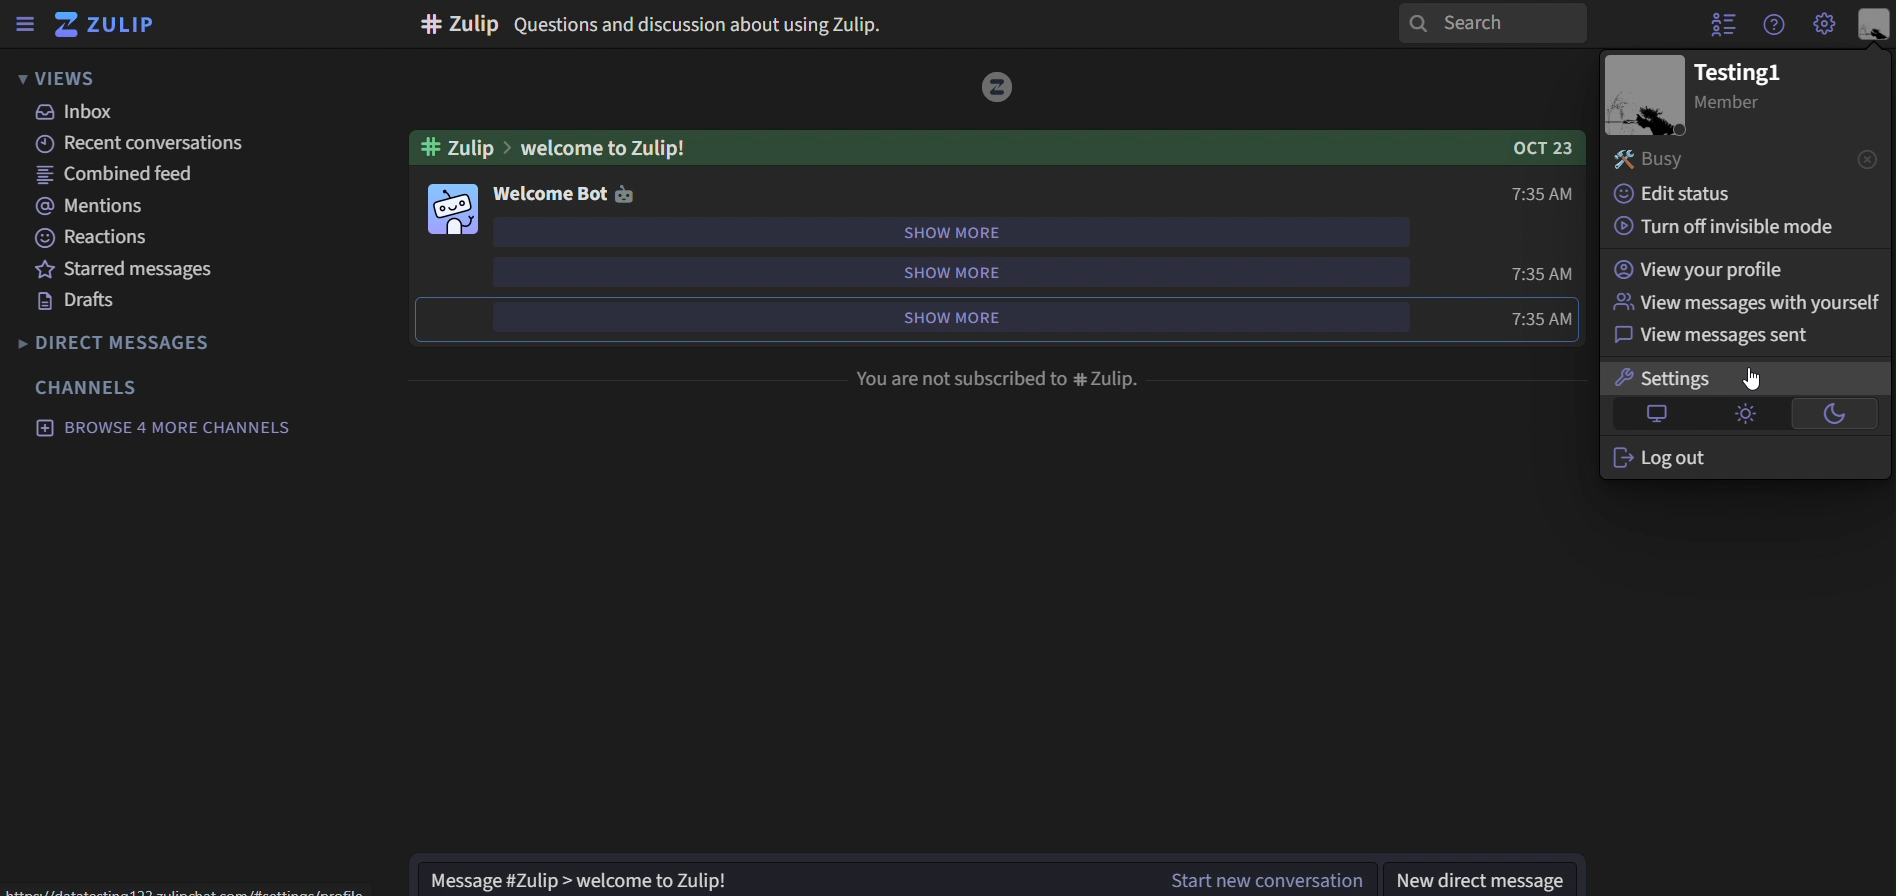 This screenshot has height=896, width=1896. Describe the element at coordinates (1644, 95) in the screenshot. I see `Image` at that location.